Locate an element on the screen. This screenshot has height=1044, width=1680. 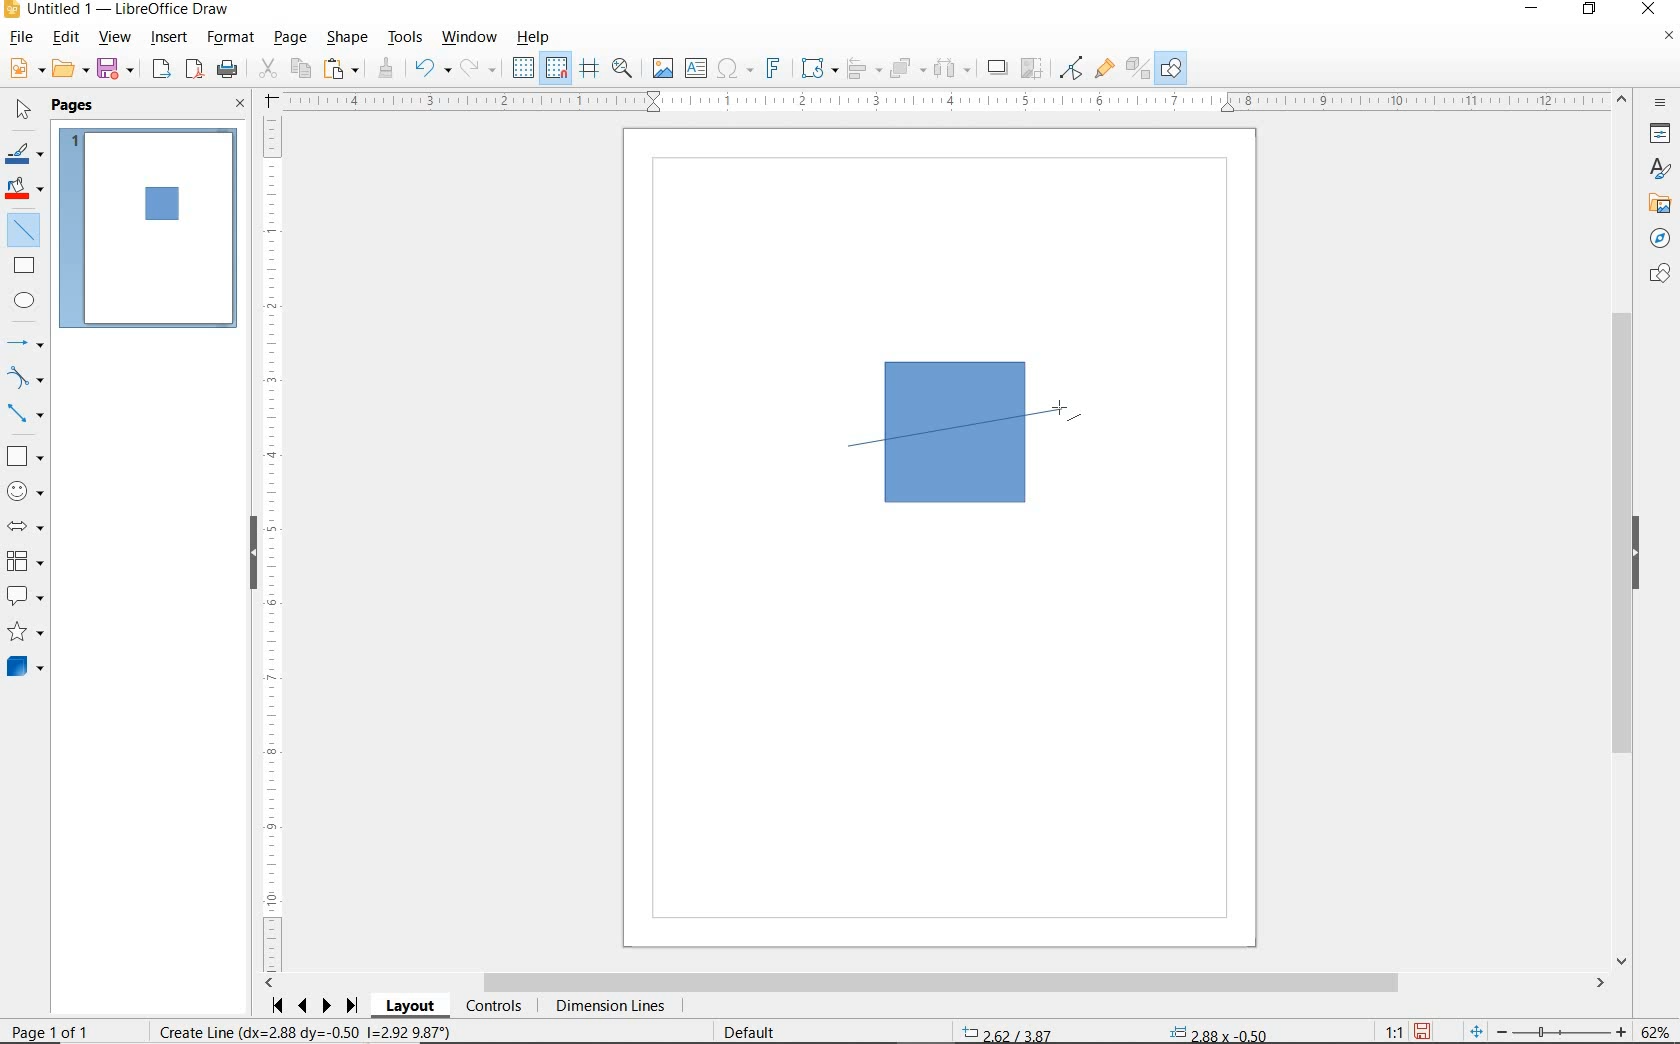
ALIGN OBJECTS is located at coordinates (863, 69).